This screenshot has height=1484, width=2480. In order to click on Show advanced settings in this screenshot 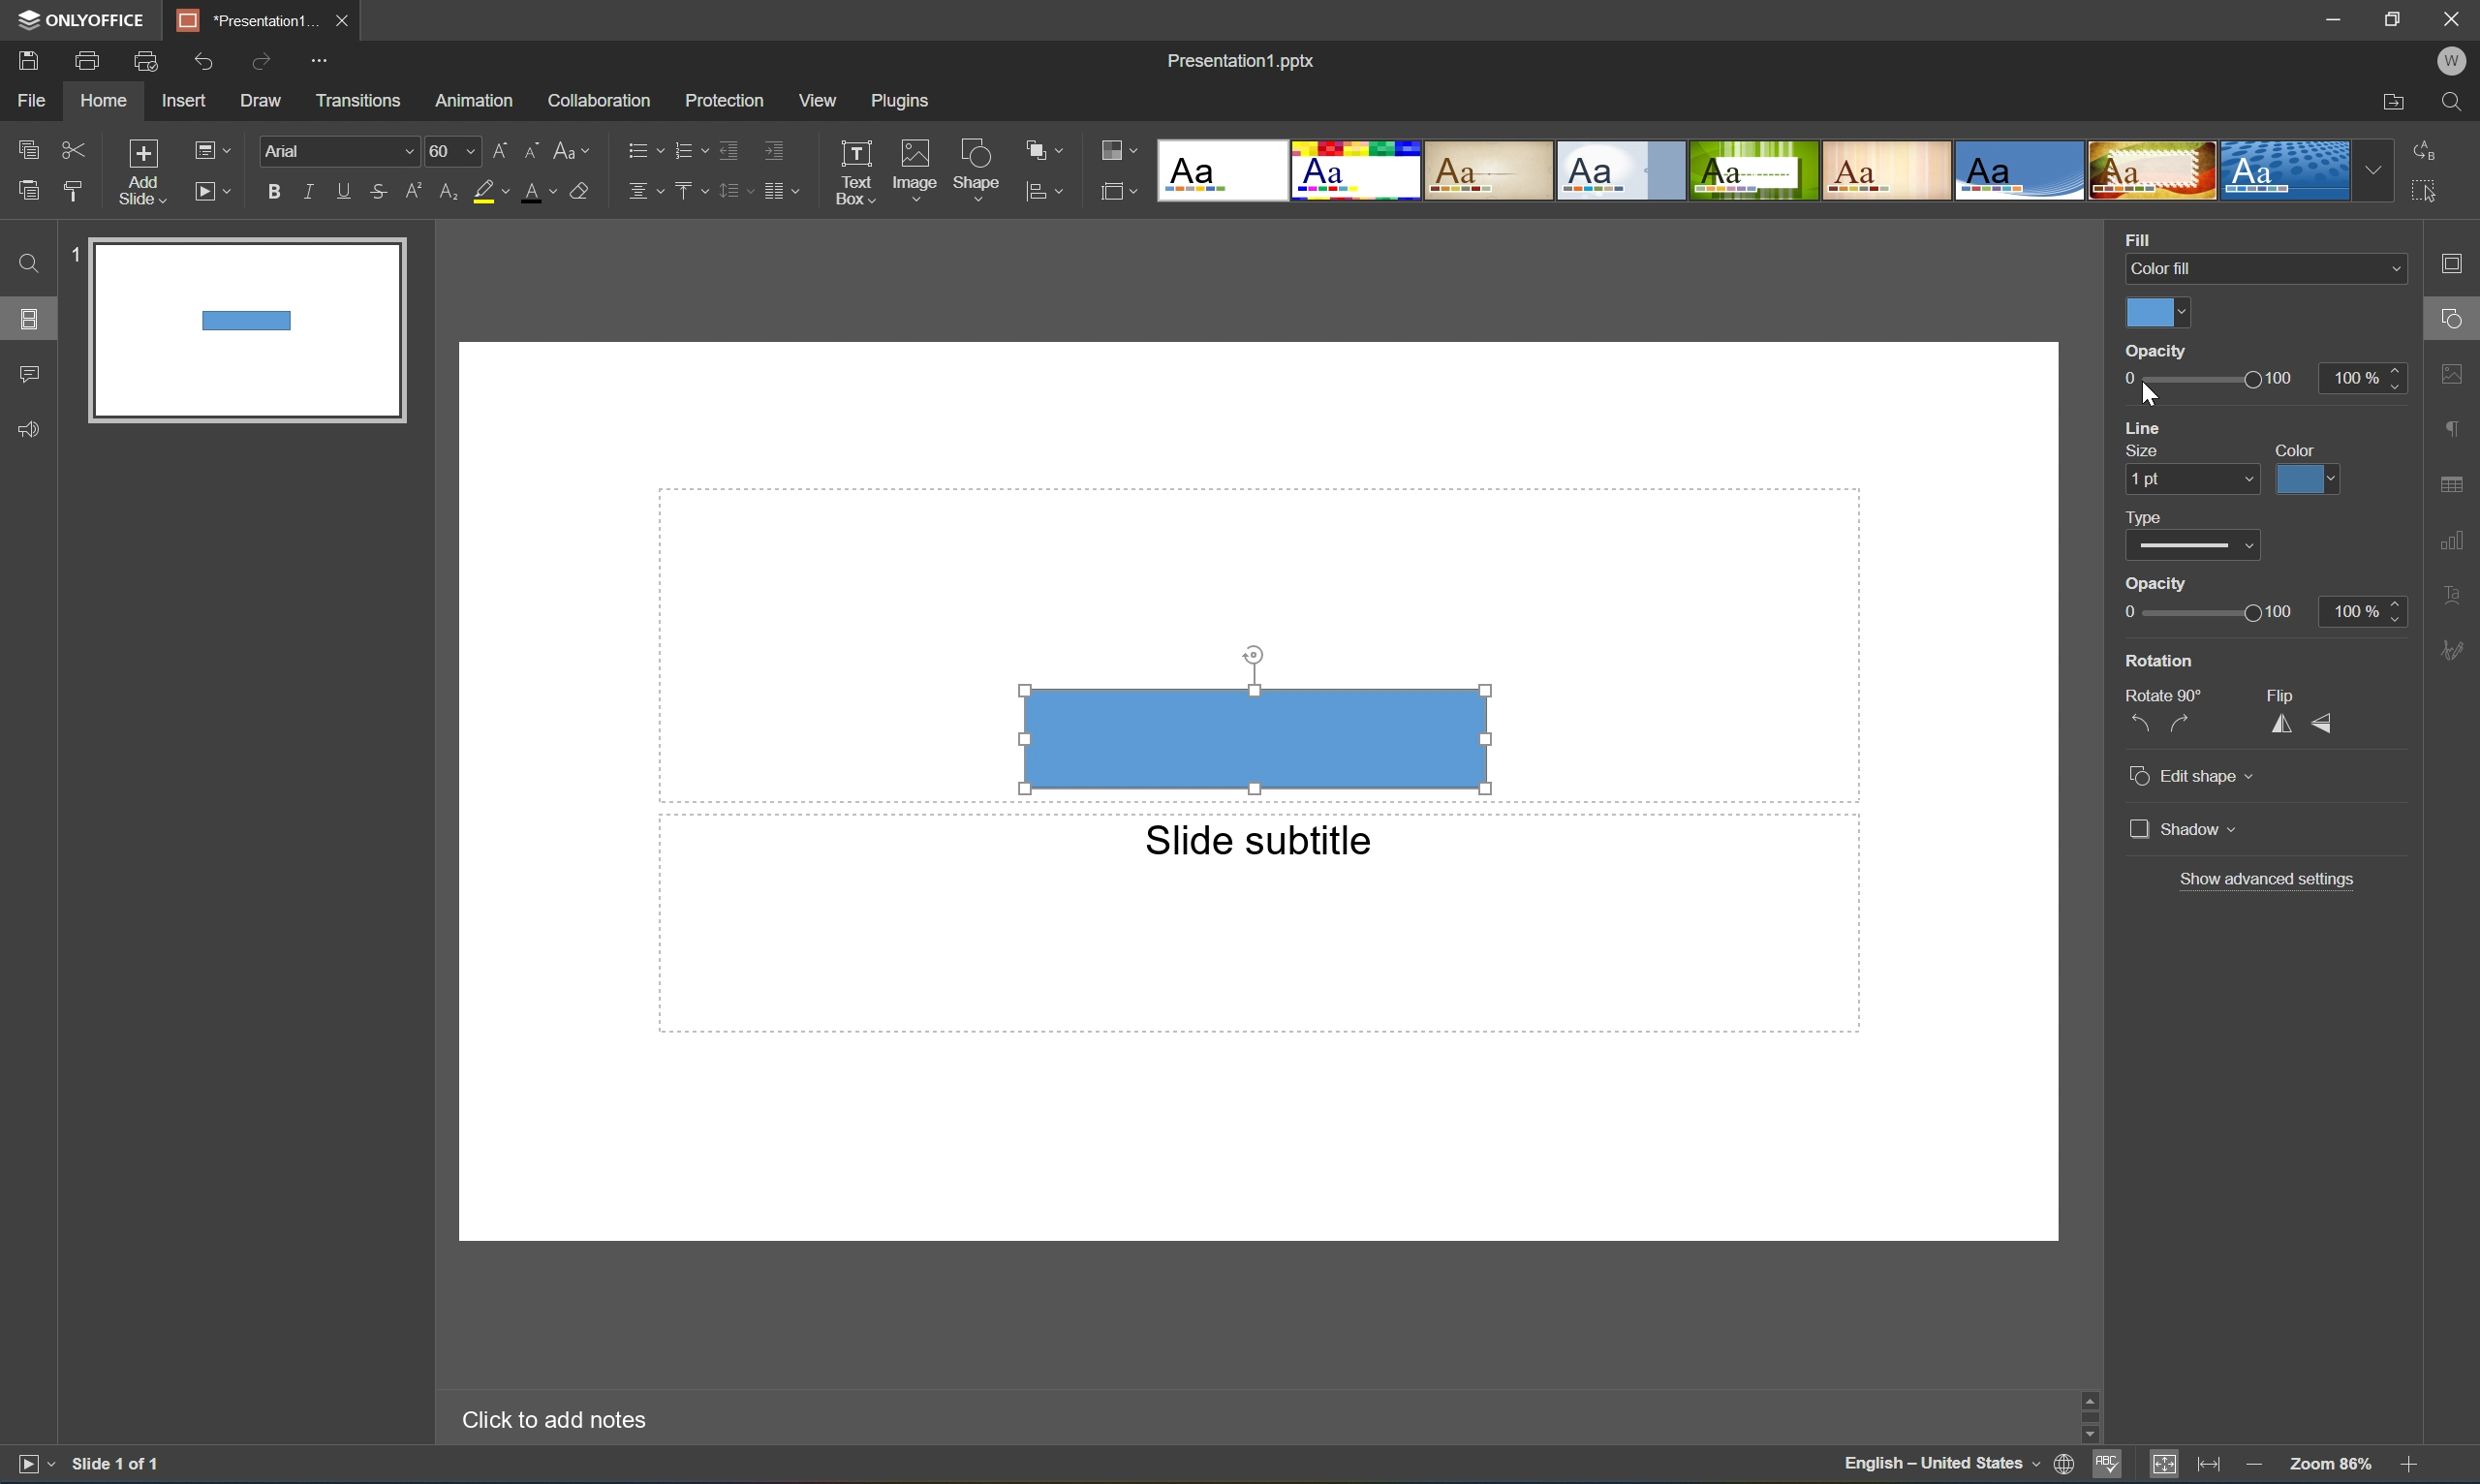, I will do `click(2272, 879)`.